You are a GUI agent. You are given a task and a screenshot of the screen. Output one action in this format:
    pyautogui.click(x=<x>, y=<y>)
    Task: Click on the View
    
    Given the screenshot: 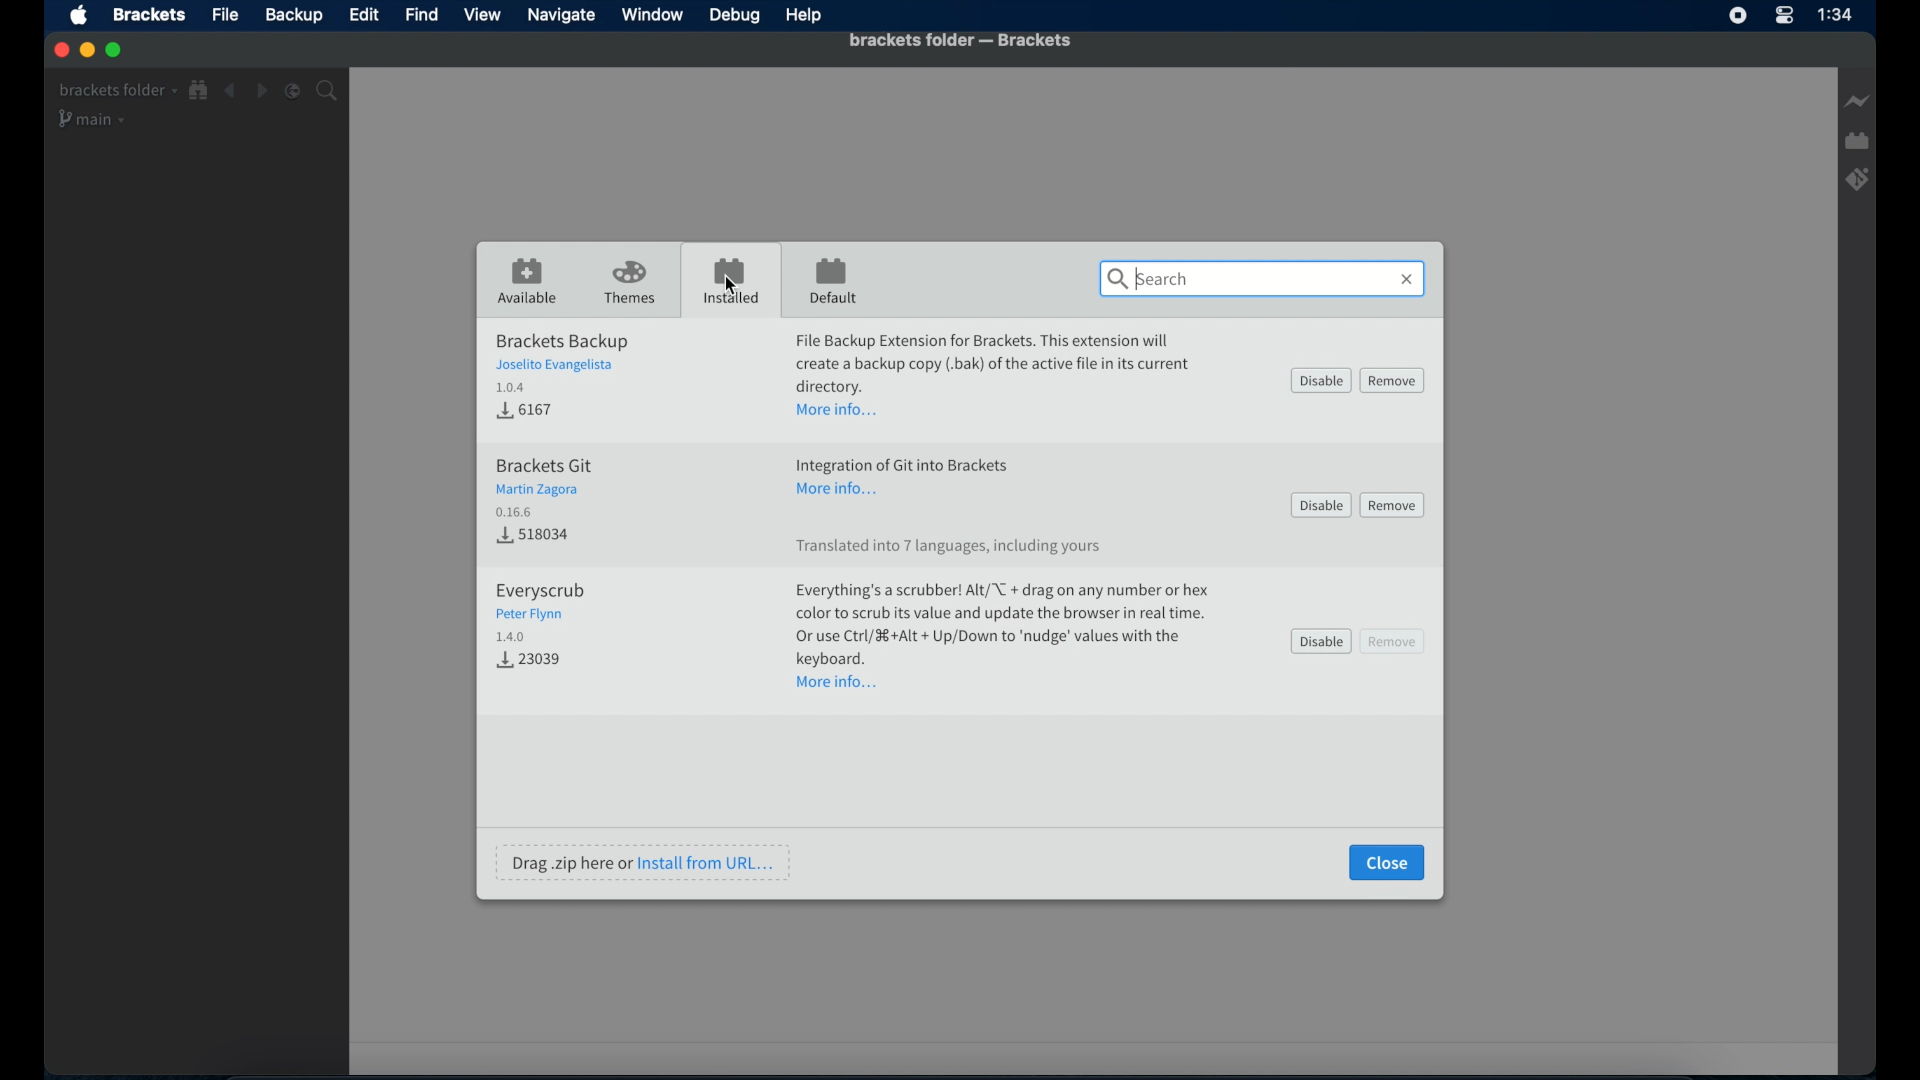 What is the action you would take?
    pyautogui.click(x=481, y=14)
    